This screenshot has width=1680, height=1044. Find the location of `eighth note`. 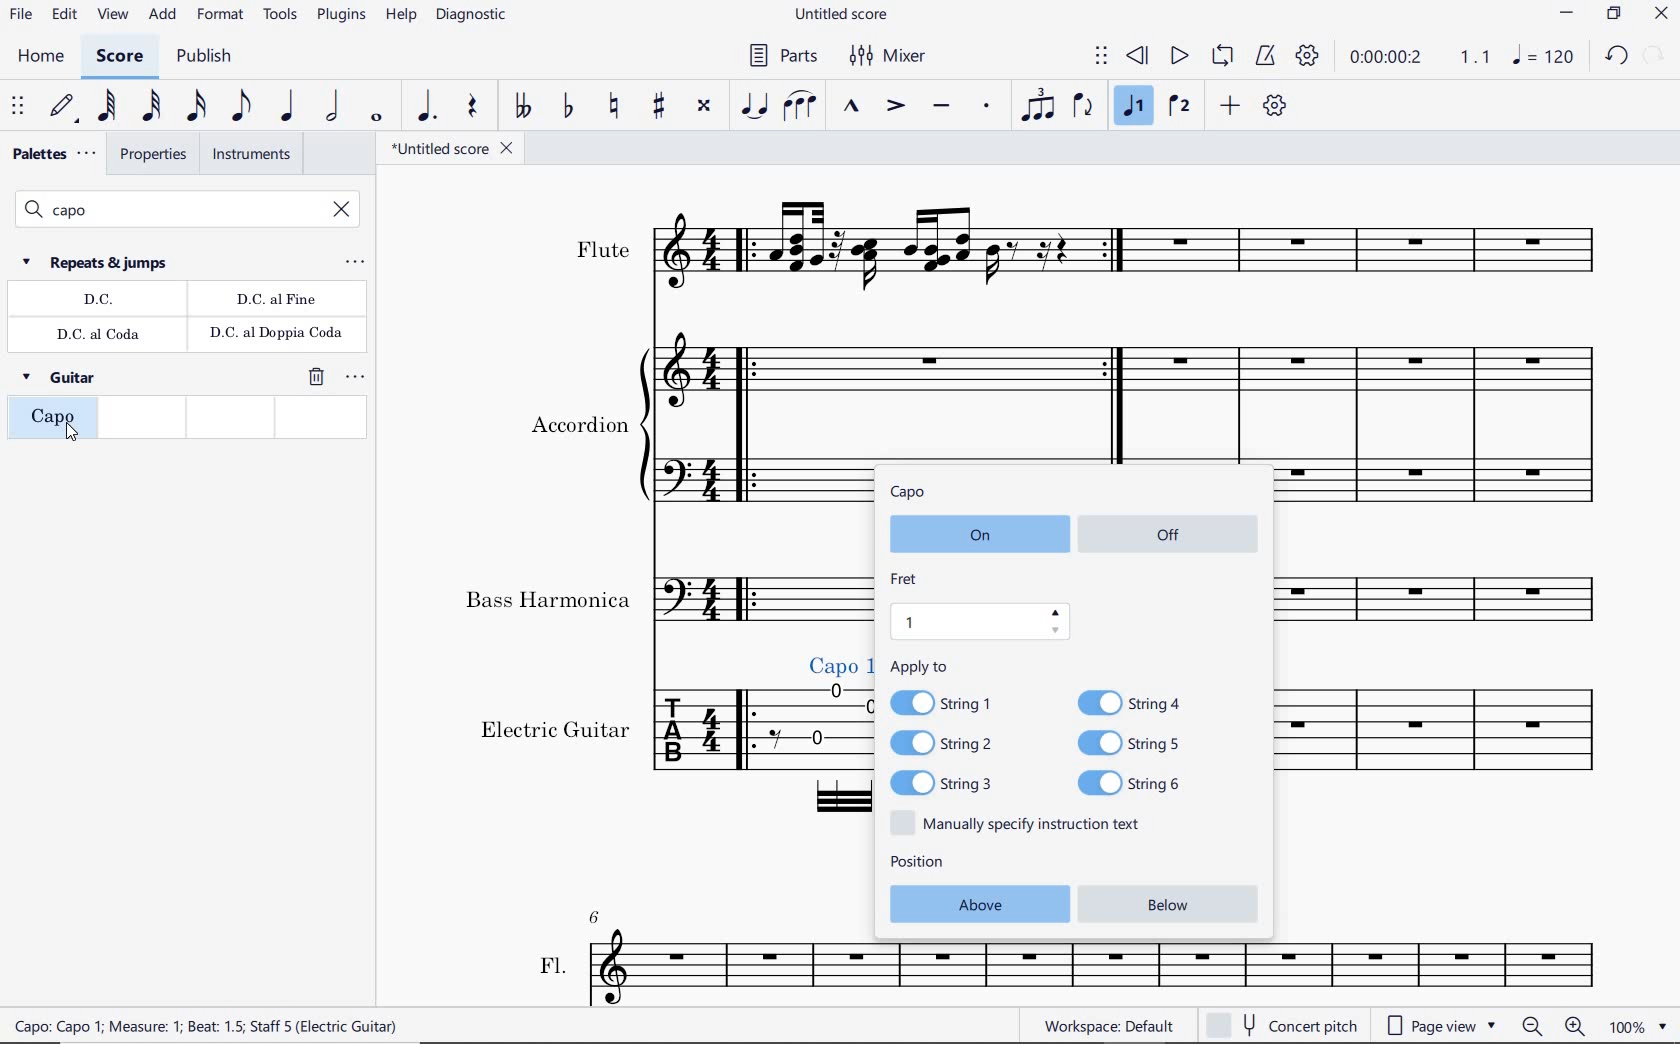

eighth note is located at coordinates (242, 106).